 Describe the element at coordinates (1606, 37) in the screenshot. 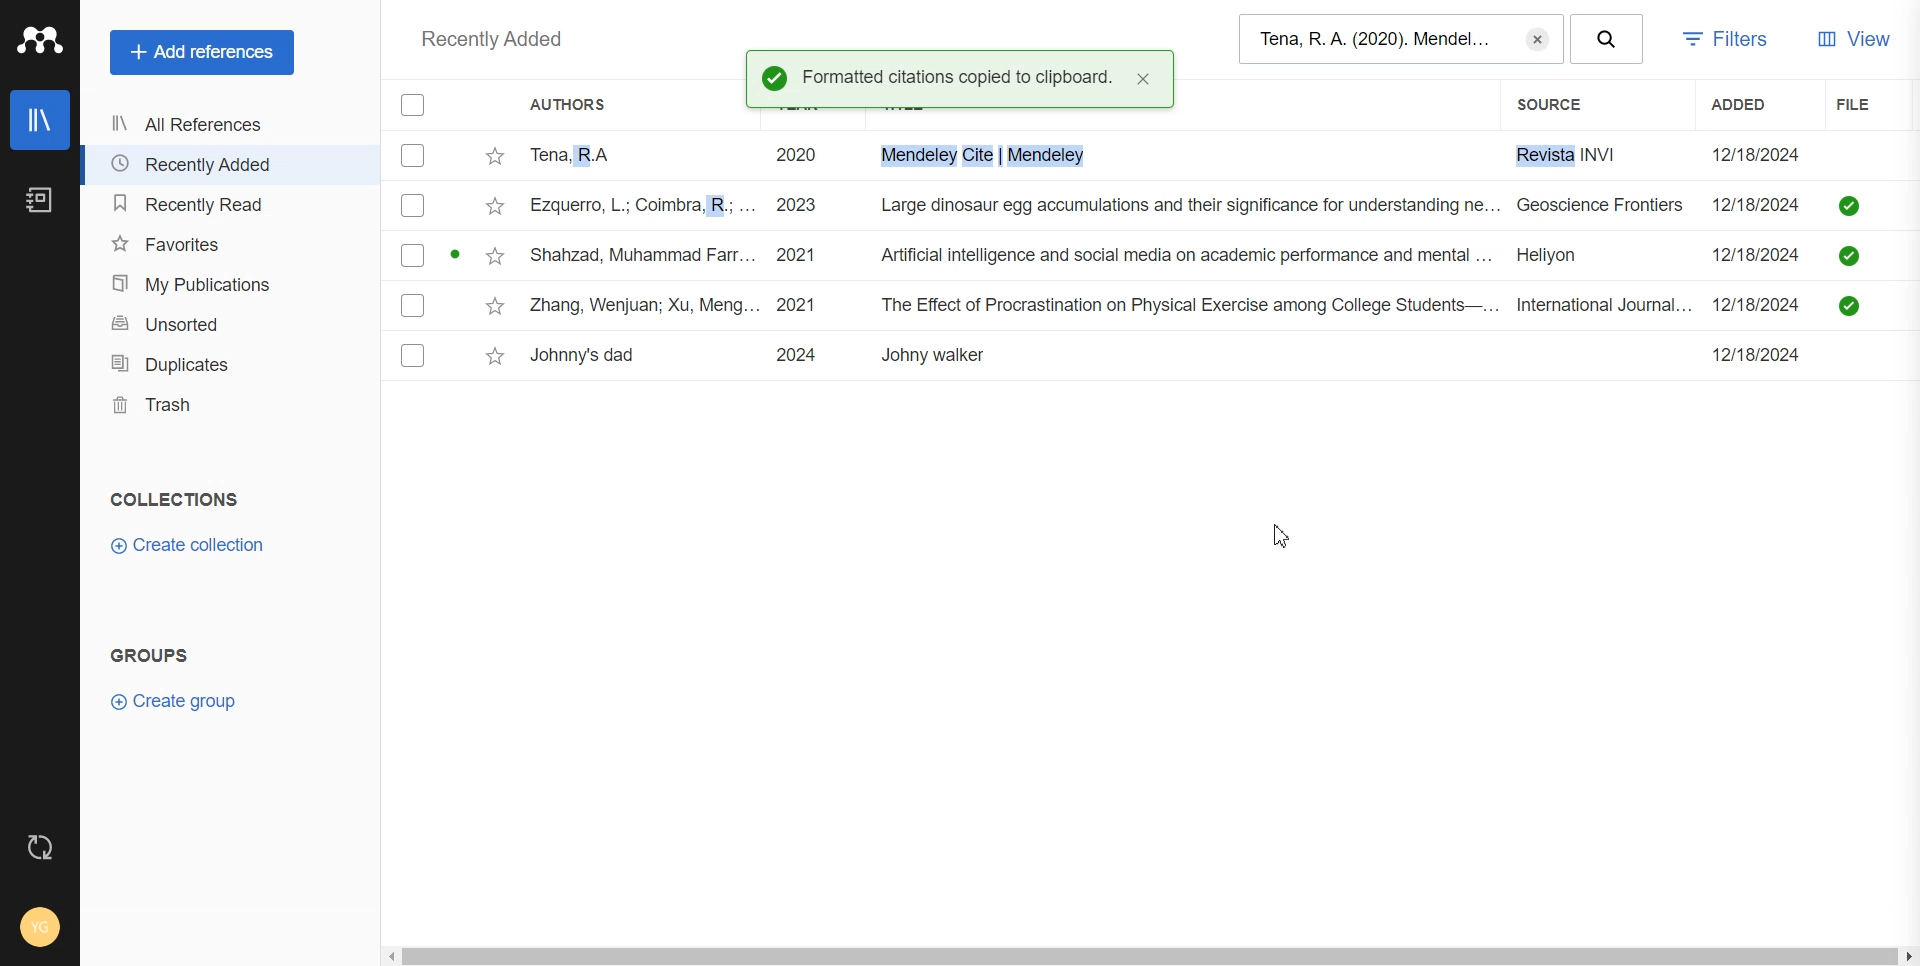

I see `Search` at that location.